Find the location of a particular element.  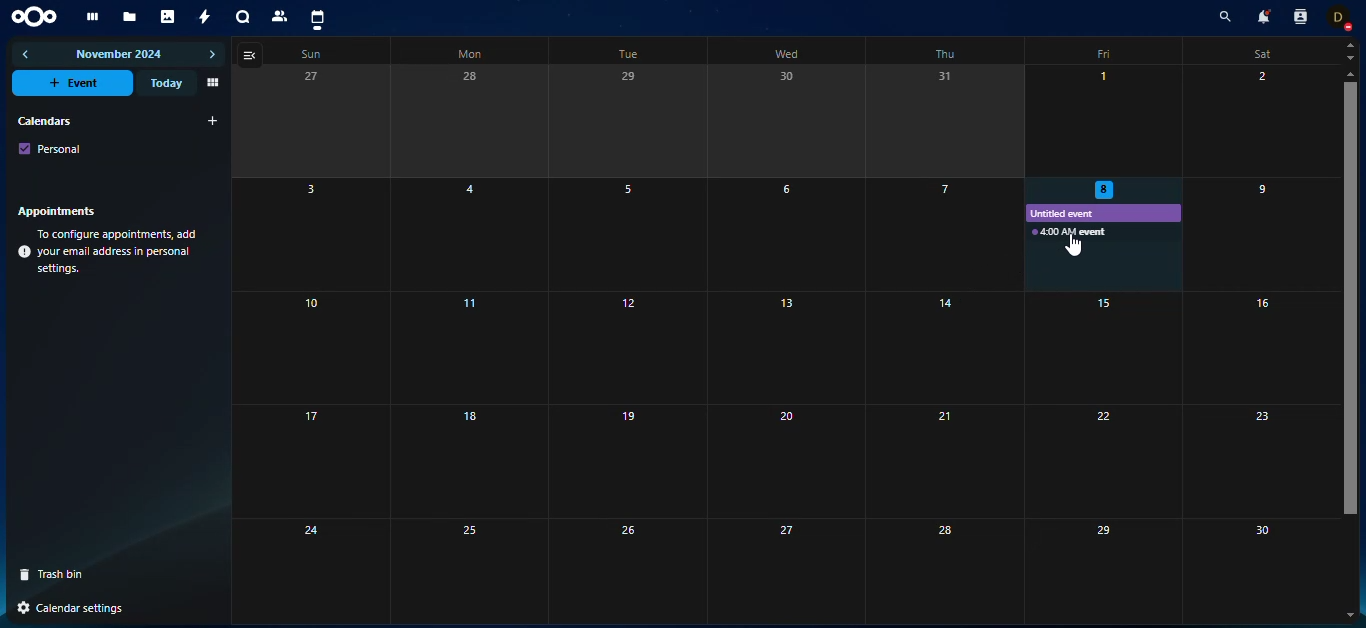

nextcloud is located at coordinates (38, 15).